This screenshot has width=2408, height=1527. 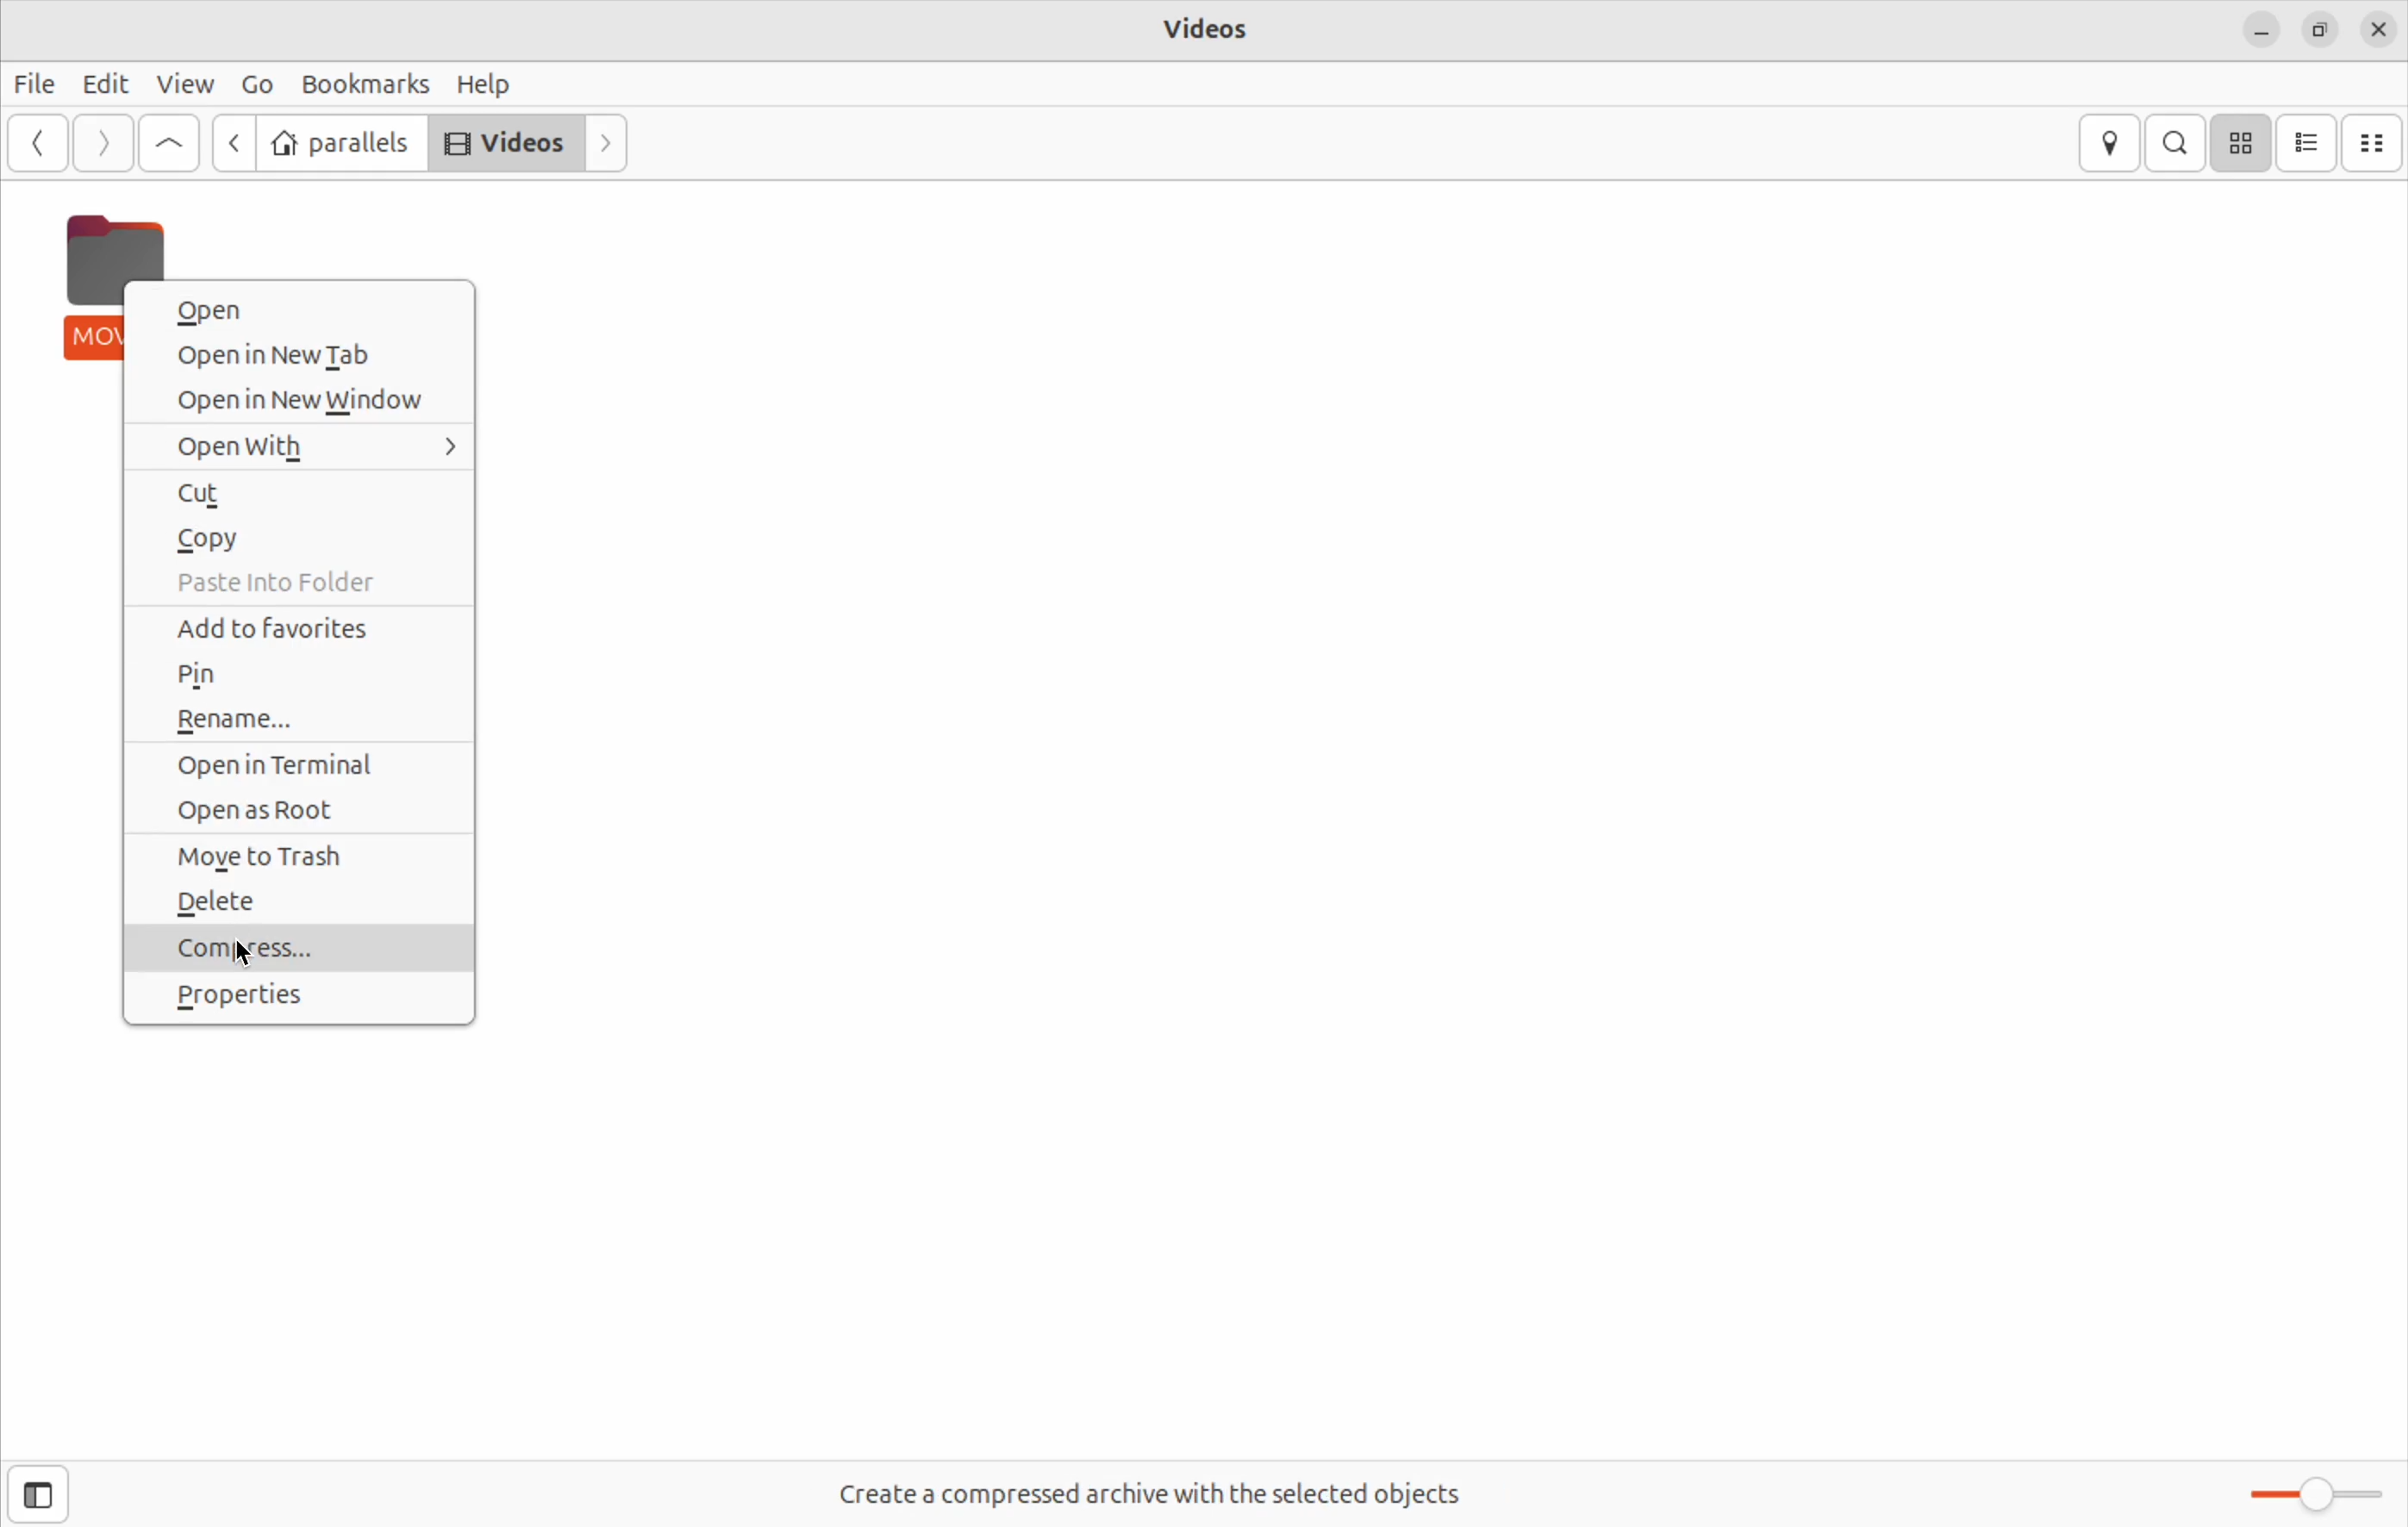 What do you see at coordinates (166, 143) in the screenshot?
I see `Go up` at bounding box center [166, 143].